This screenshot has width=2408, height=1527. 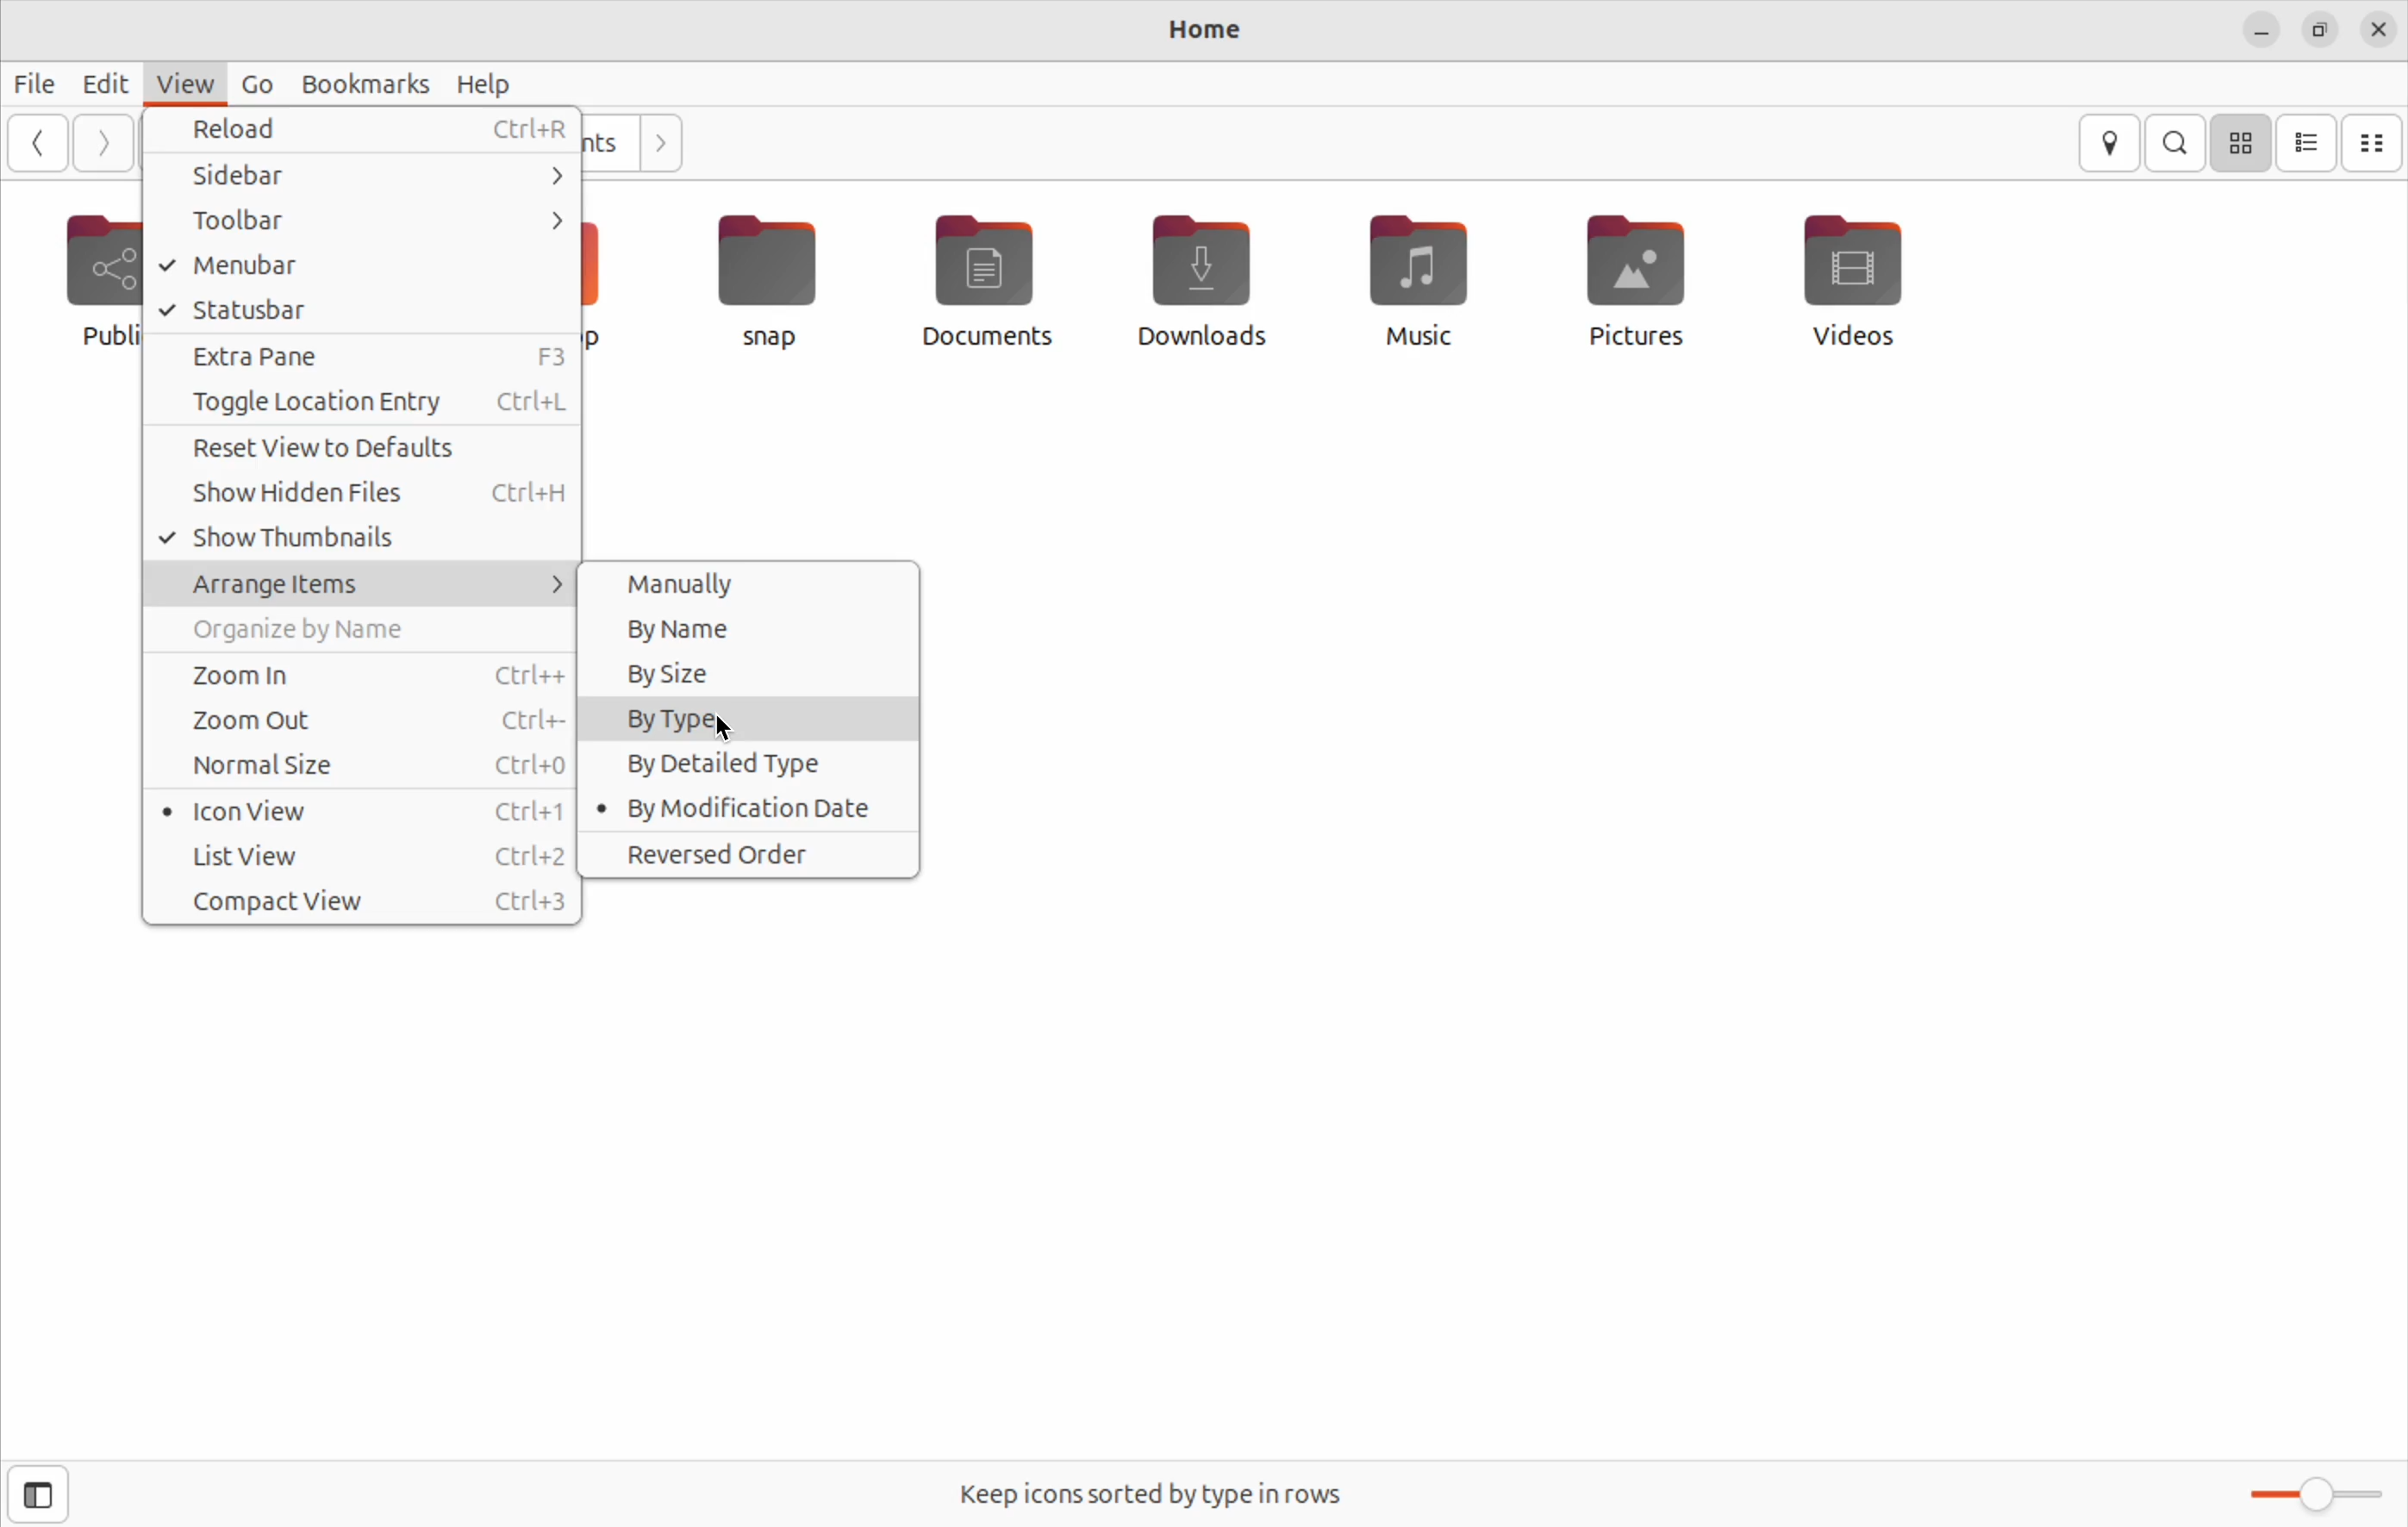 What do you see at coordinates (103, 142) in the screenshot?
I see `forward` at bounding box center [103, 142].